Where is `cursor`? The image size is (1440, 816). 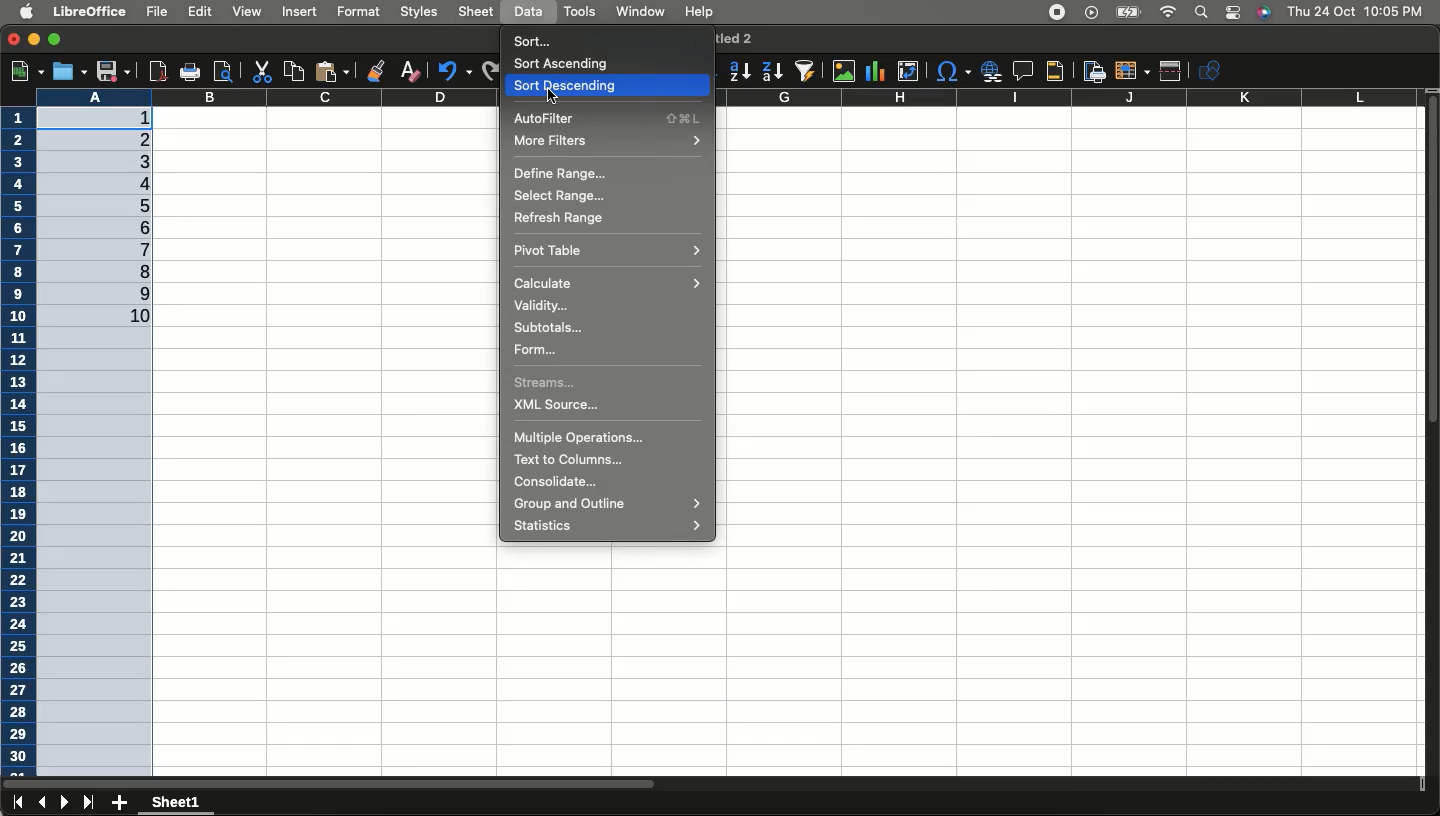 cursor is located at coordinates (552, 97).